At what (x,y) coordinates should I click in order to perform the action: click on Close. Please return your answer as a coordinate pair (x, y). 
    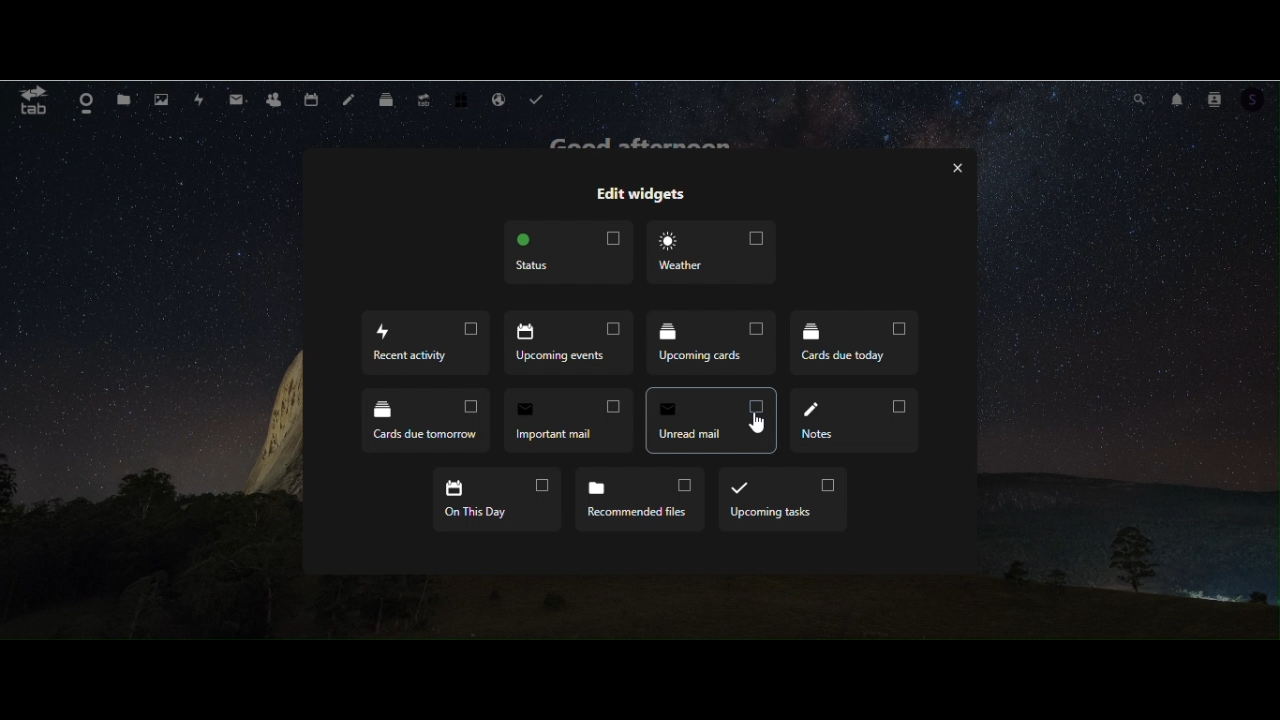
    Looking at the image, I should click on (954, 167).